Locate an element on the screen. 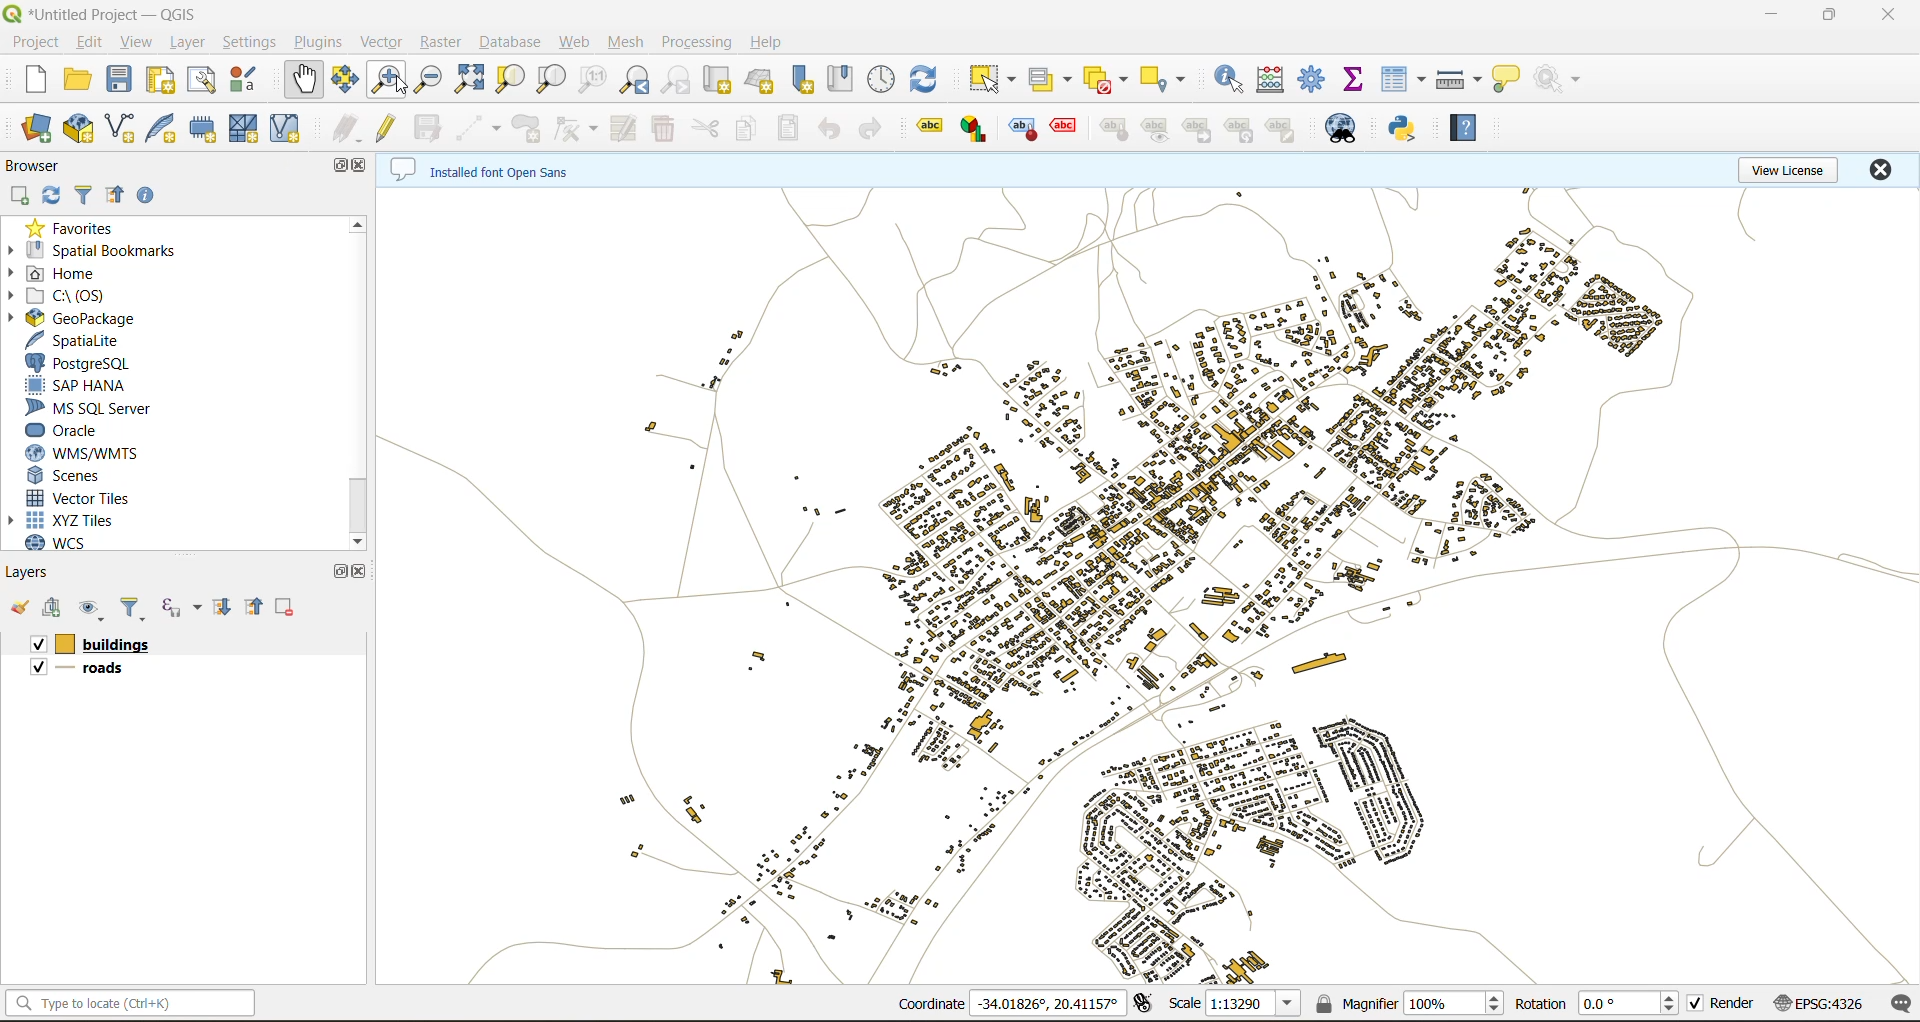 The image size is (1920, 1022). vertex tools is located at coordinates (576, 129).